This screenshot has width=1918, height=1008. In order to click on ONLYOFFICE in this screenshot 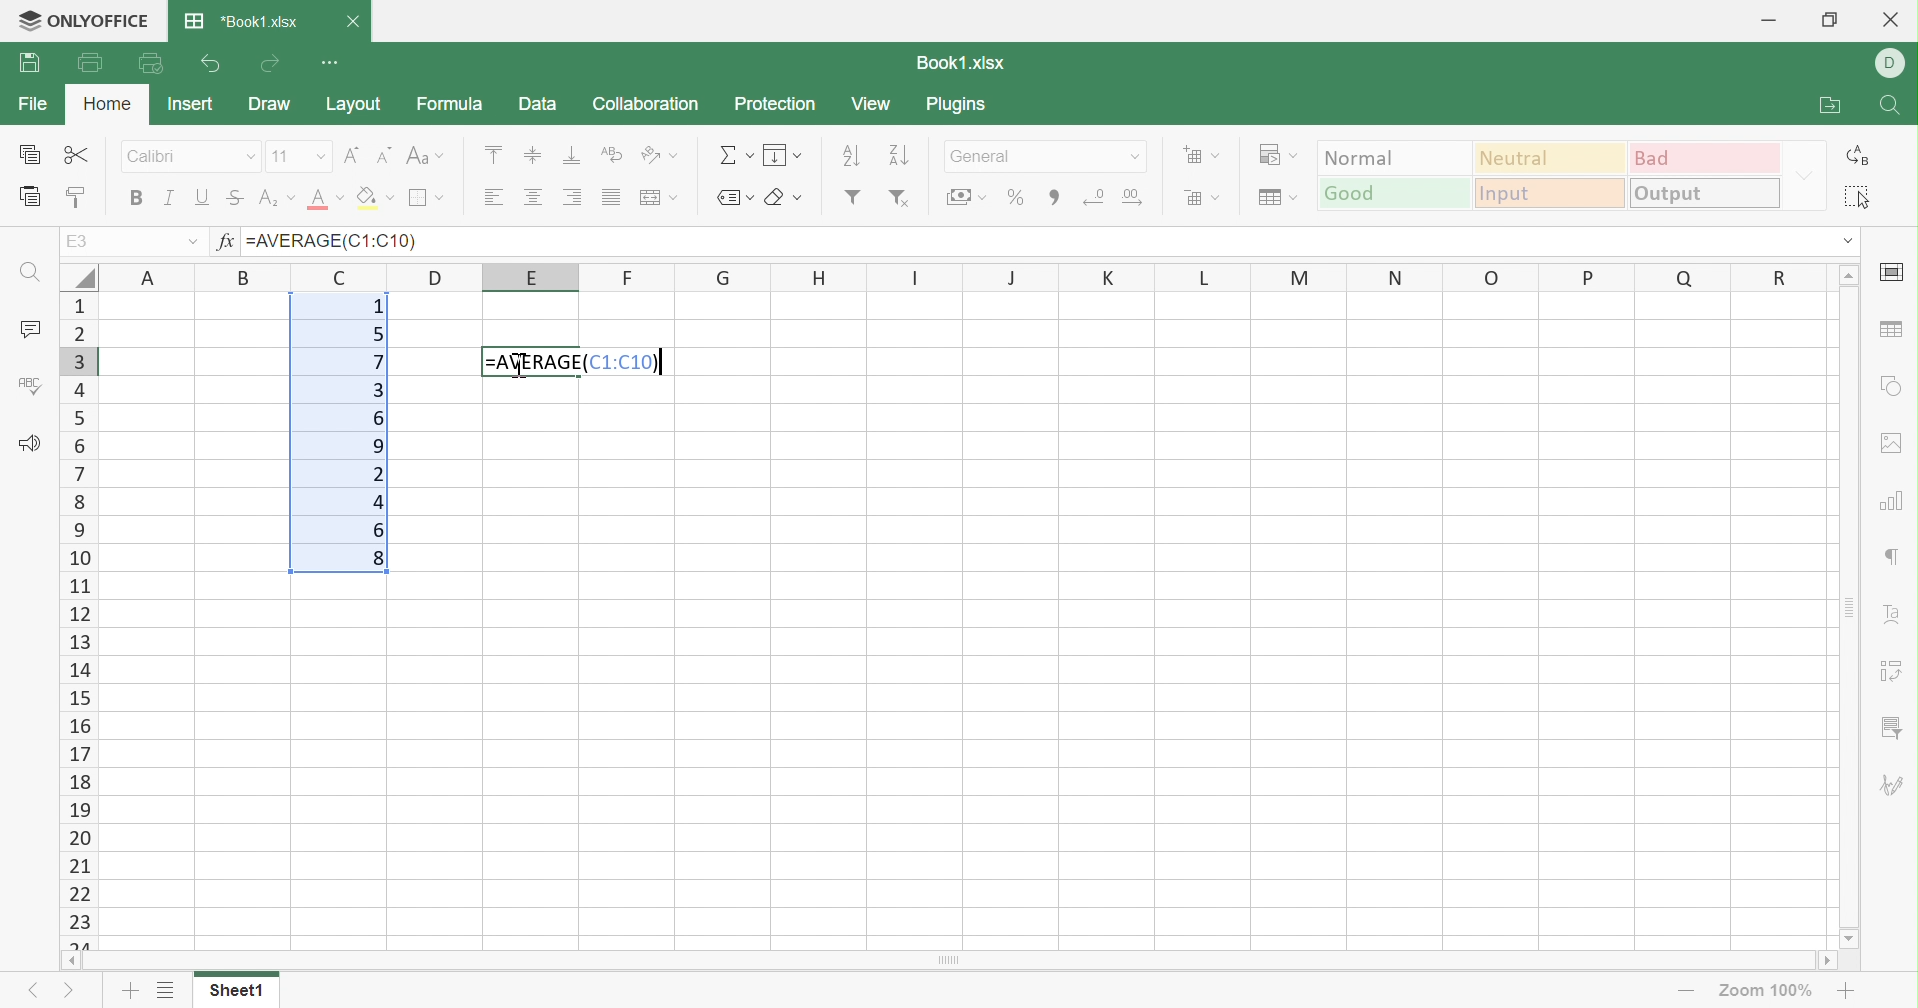, I will do `click(80, 22)`.